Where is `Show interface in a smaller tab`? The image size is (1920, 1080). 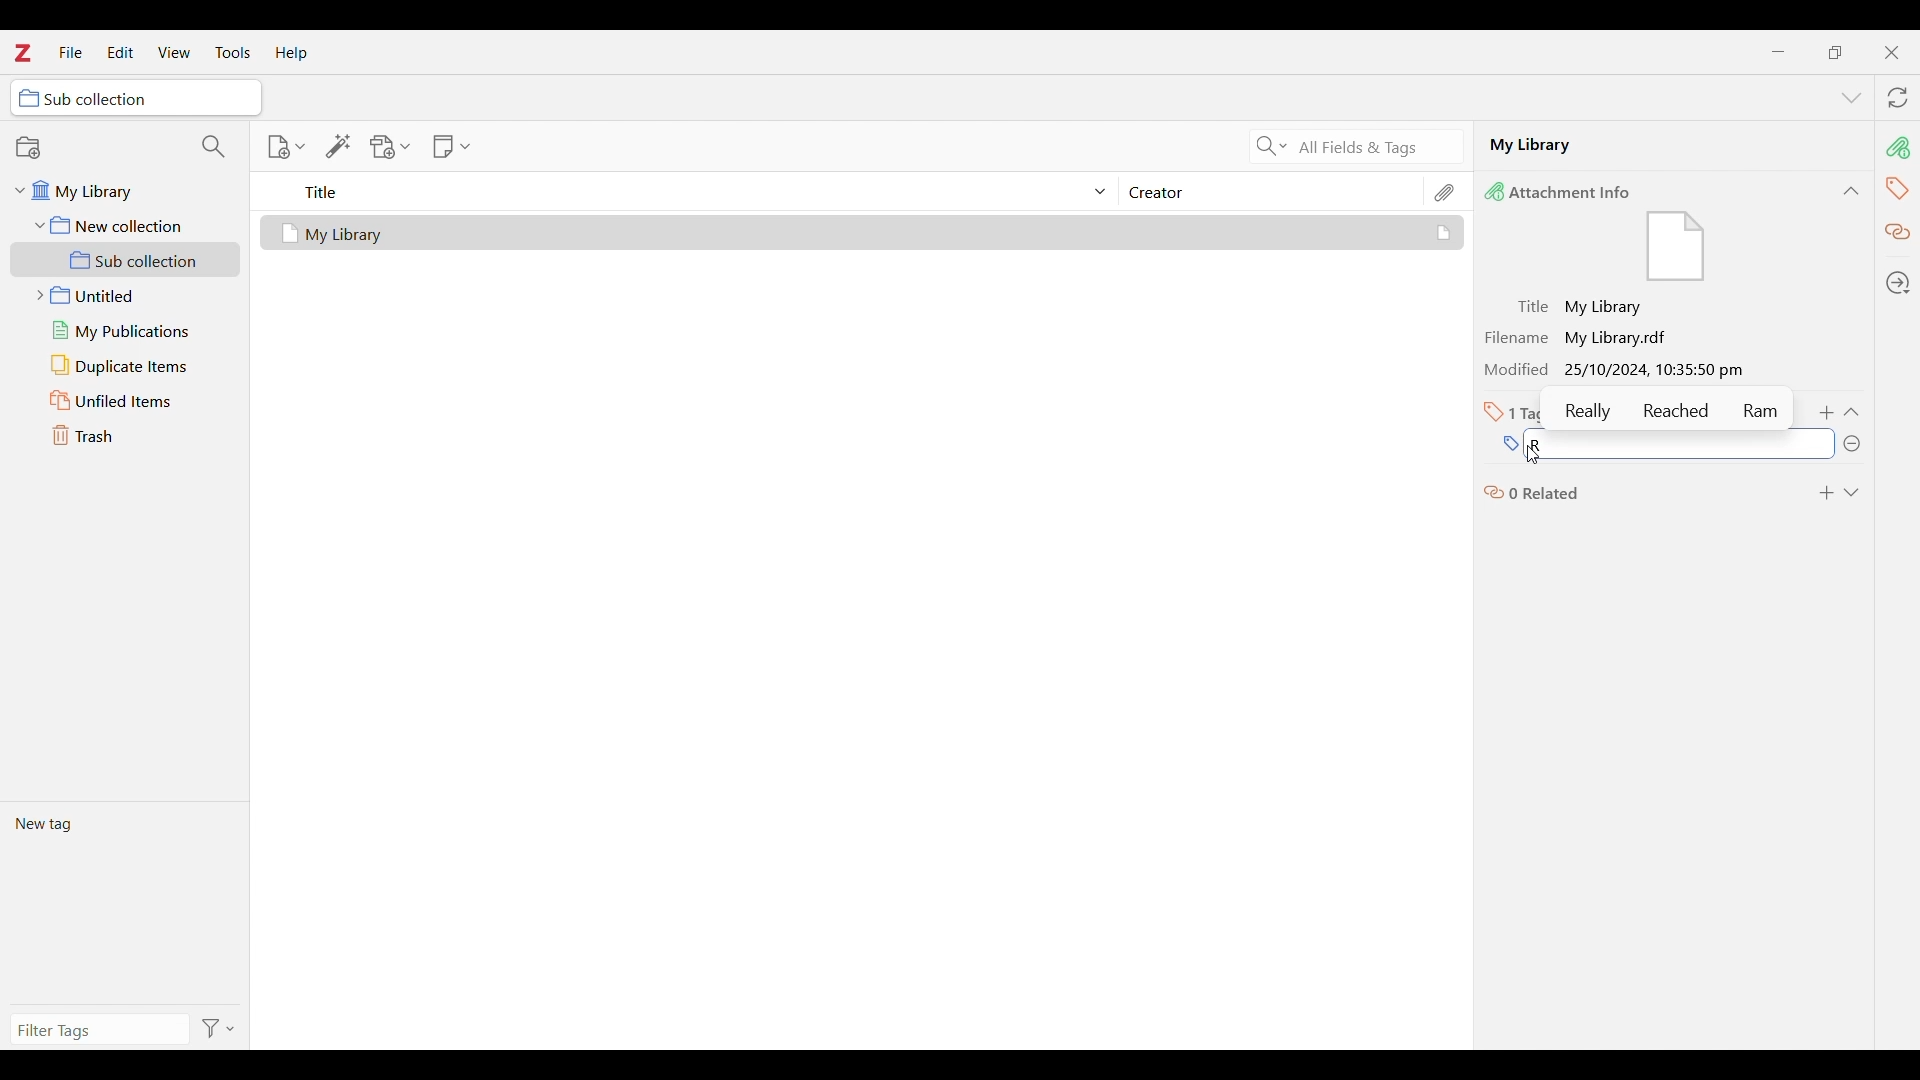
Show interface in a smaller tab is located at coordinates (1835, 52).